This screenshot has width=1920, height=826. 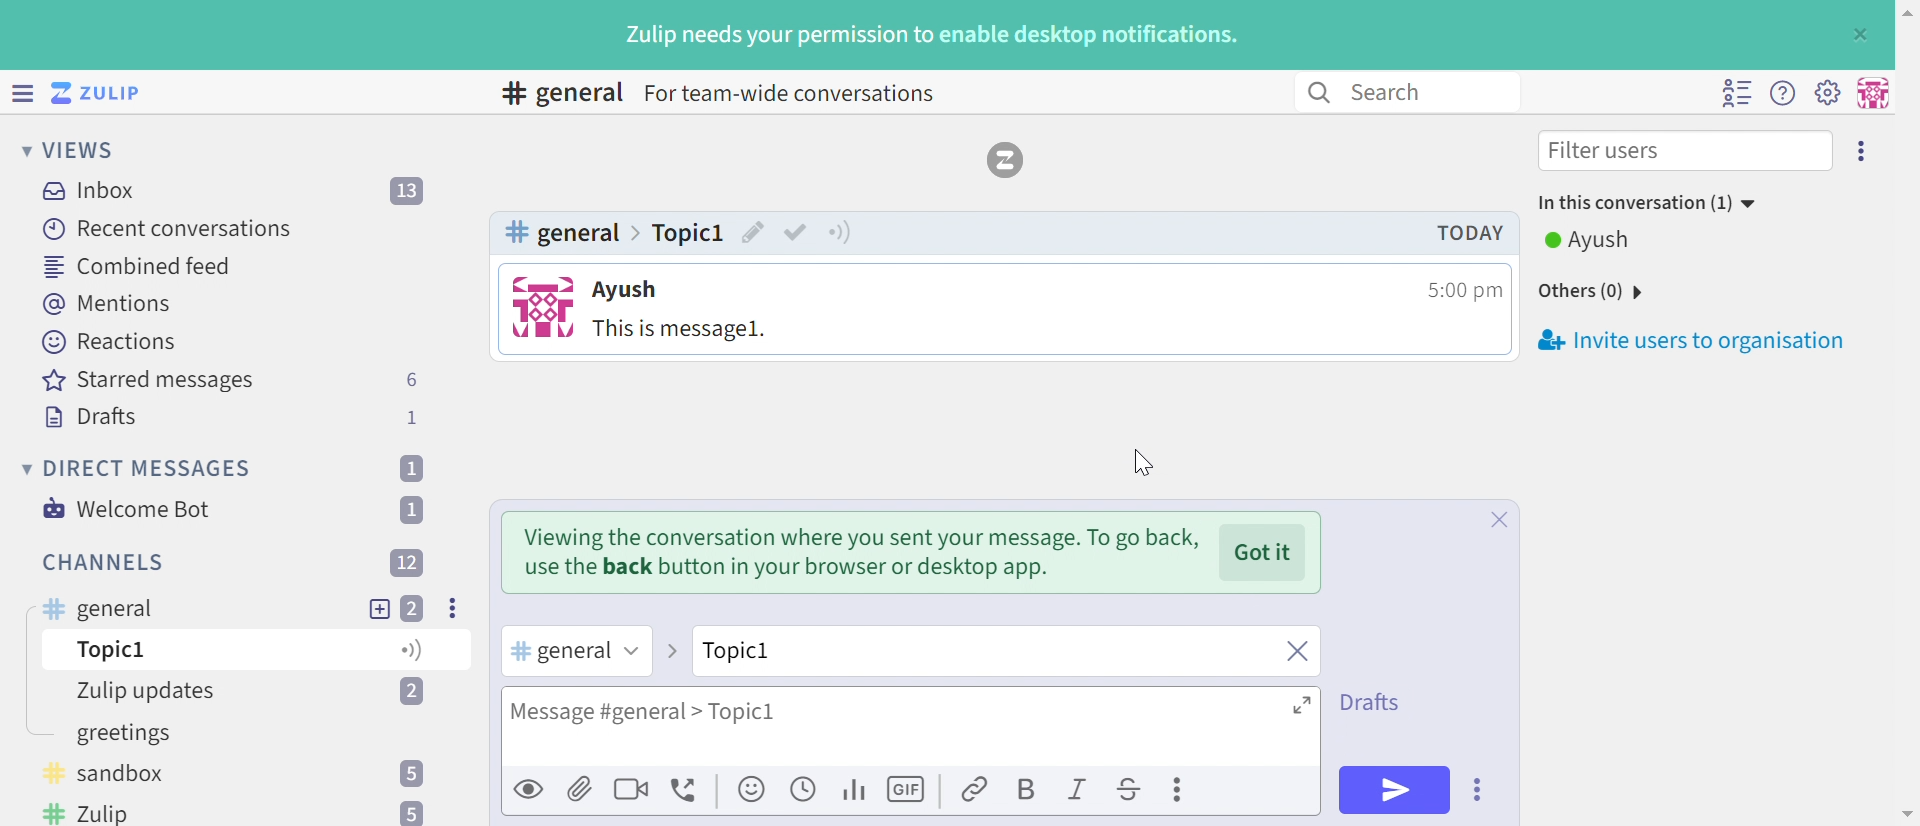 What do you see at coordinates (687, 791) in the screenshot?
I see `Add voice call` at bounding box center [687, 791].